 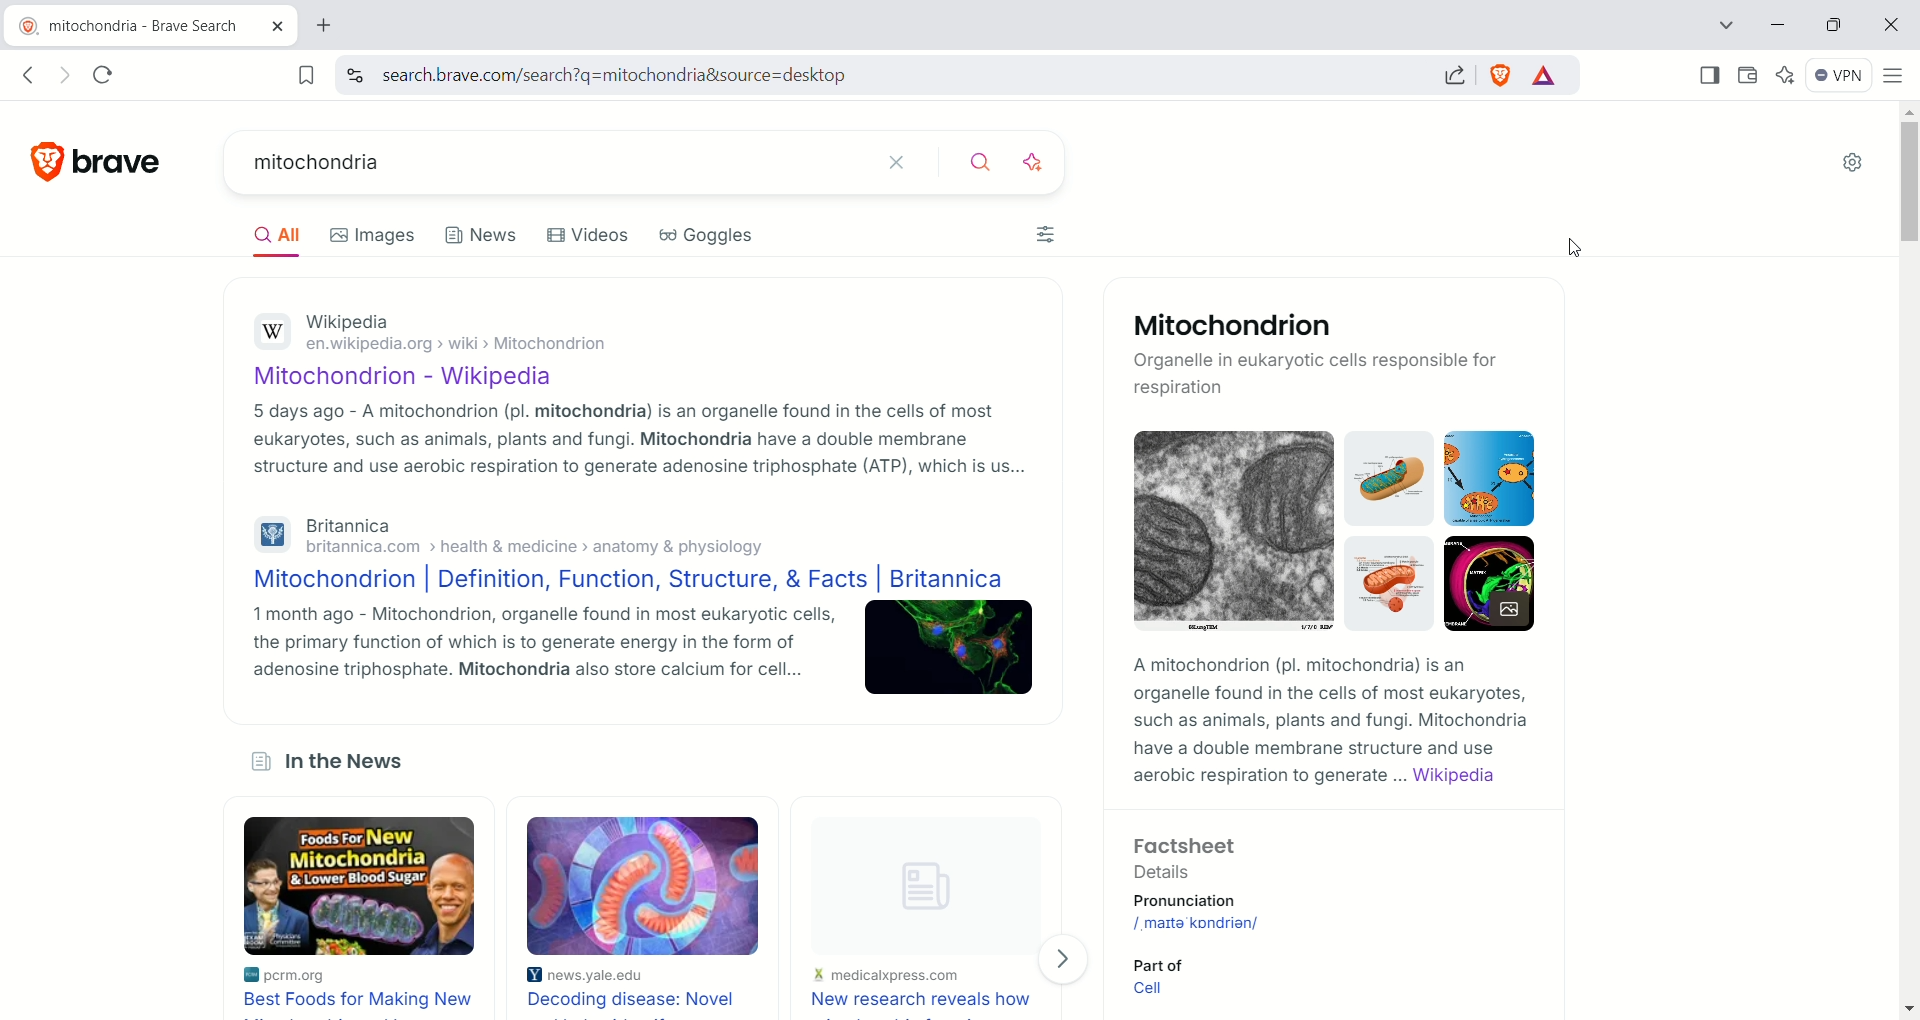 What do you see at coordinates (369, 233) in the screenshot?
I see `Images` at bounding box center [369, 233].